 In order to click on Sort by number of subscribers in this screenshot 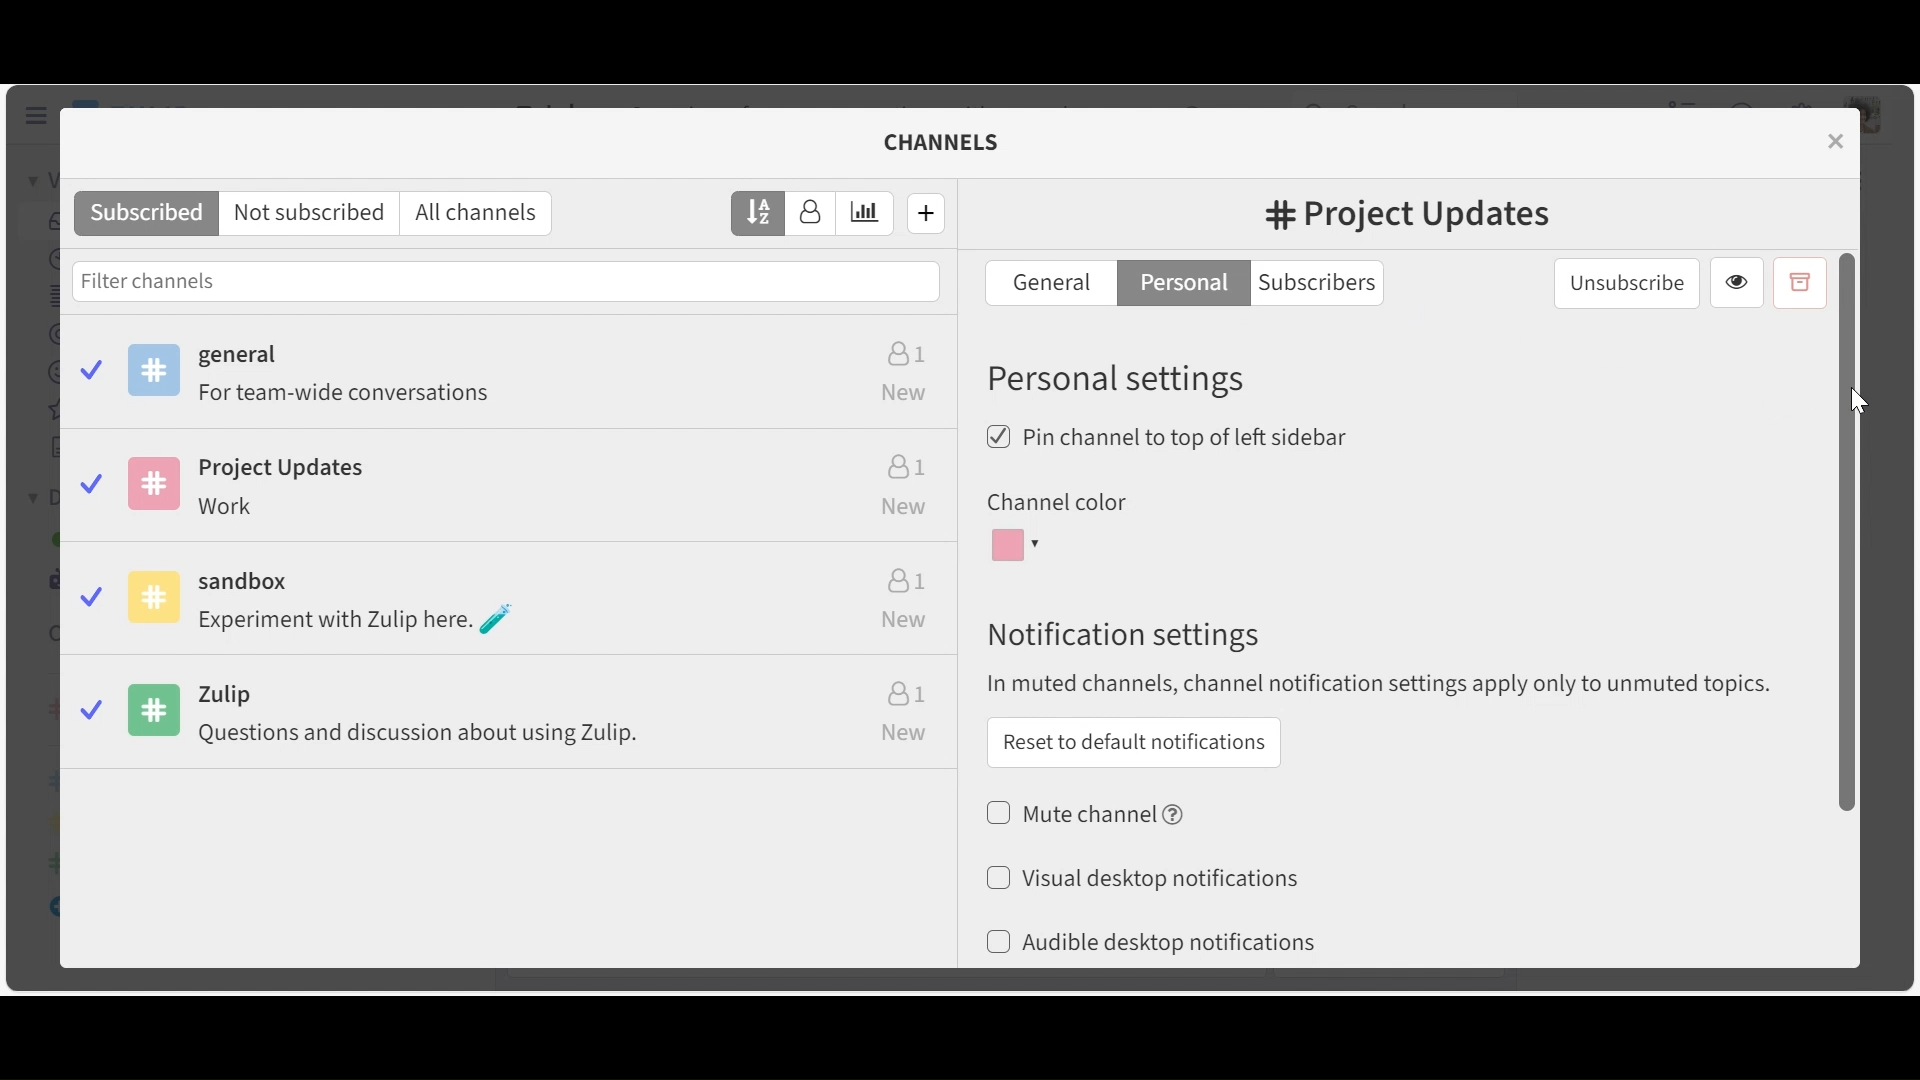, I will do `click(811, 214)`.